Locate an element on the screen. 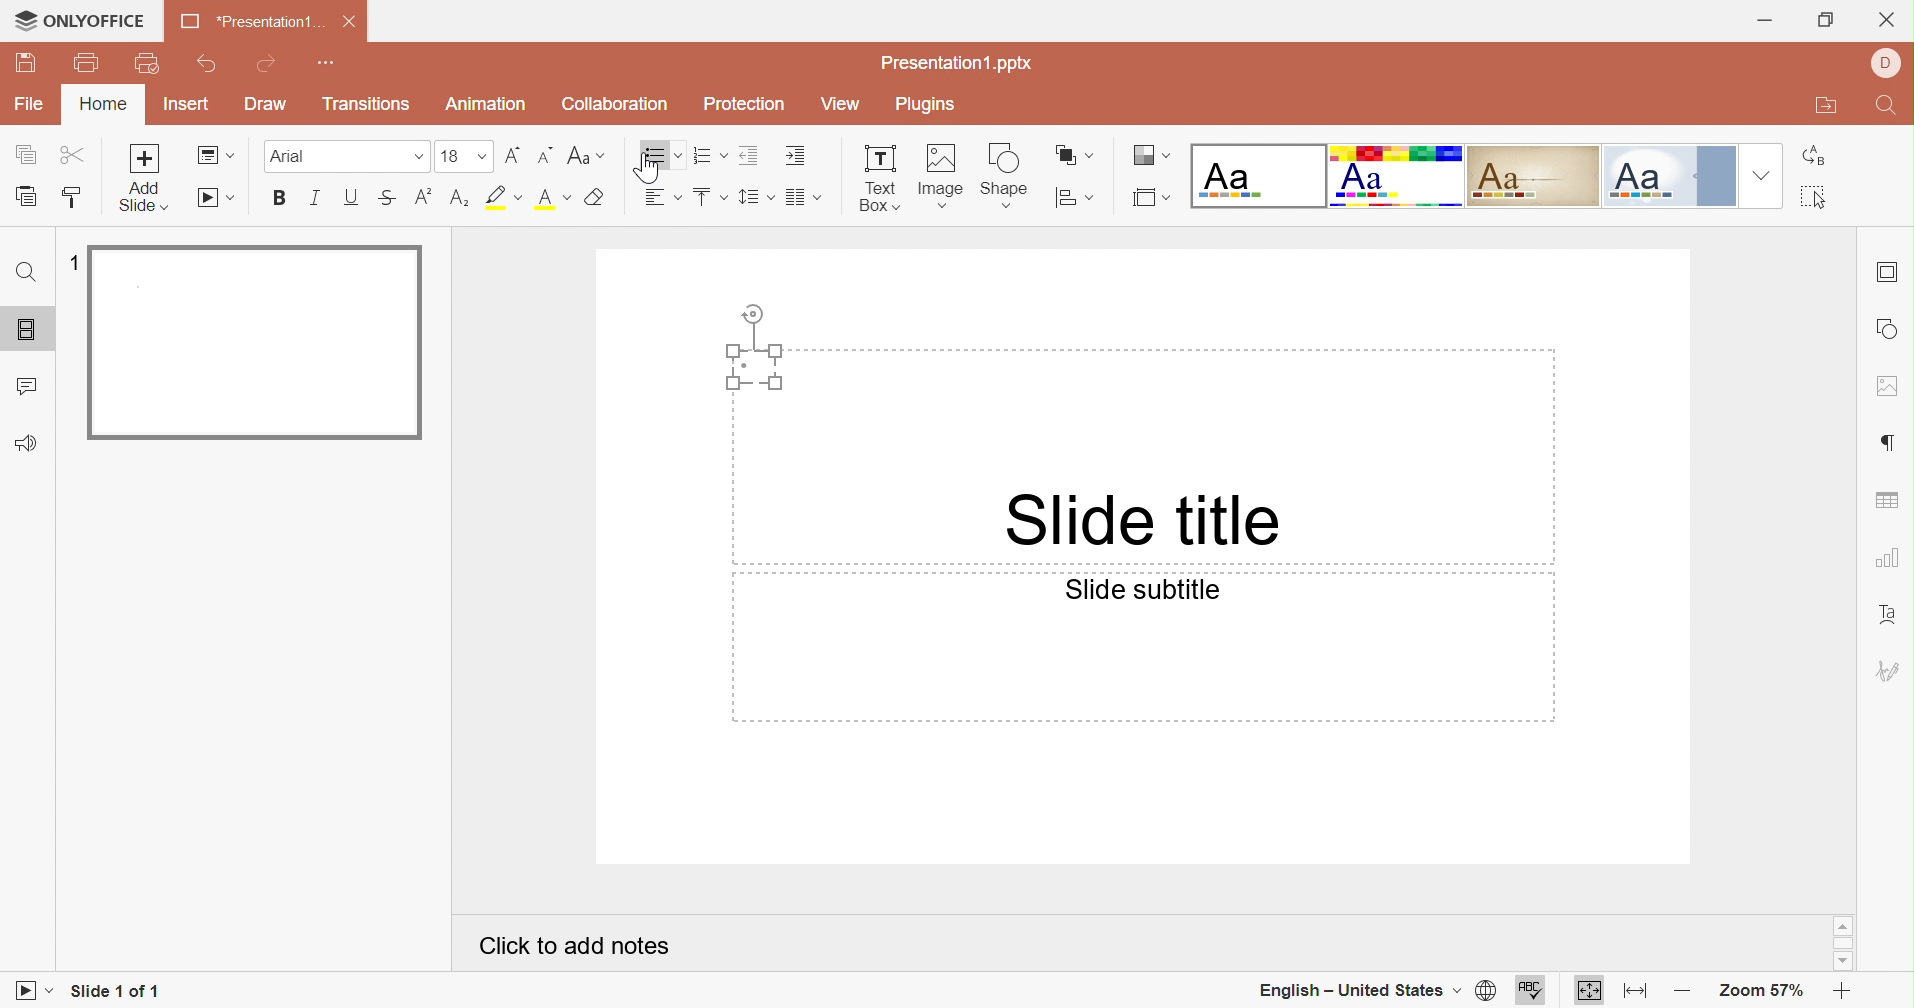 Image resolution: width=1914 pixels, height=1008 pixels. Customize quick access toolbar is located at coordinates (331, 63).